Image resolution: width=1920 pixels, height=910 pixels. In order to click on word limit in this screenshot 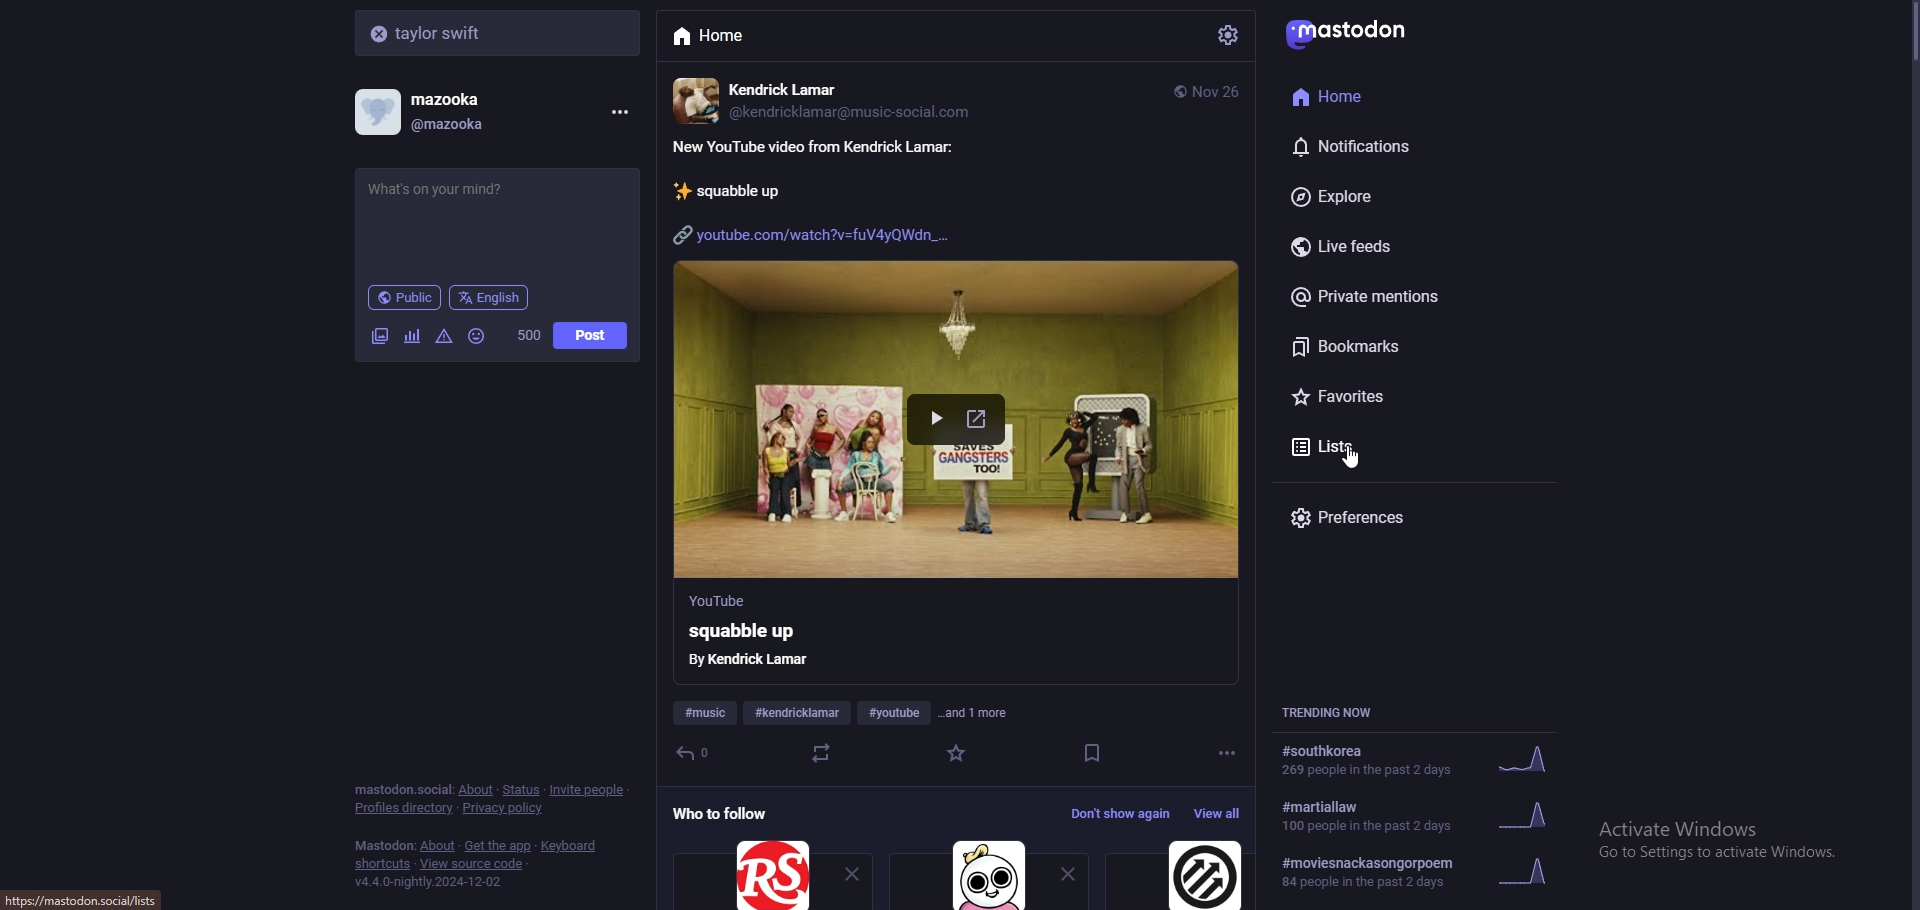, I will do `click(527, 335)`.